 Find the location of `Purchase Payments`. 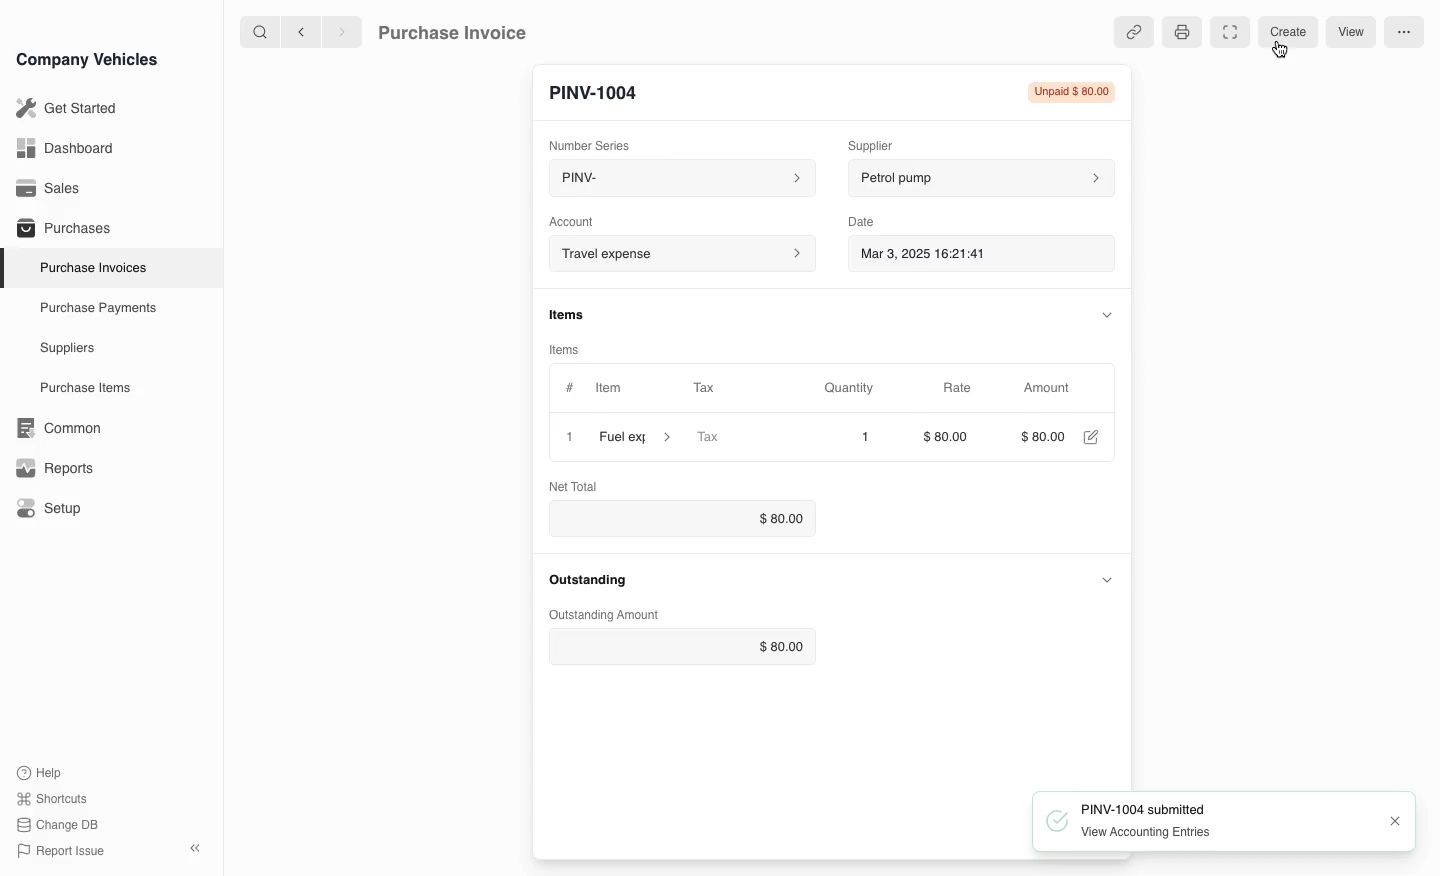

Purchase Payments is located at coordinates (96, 308).